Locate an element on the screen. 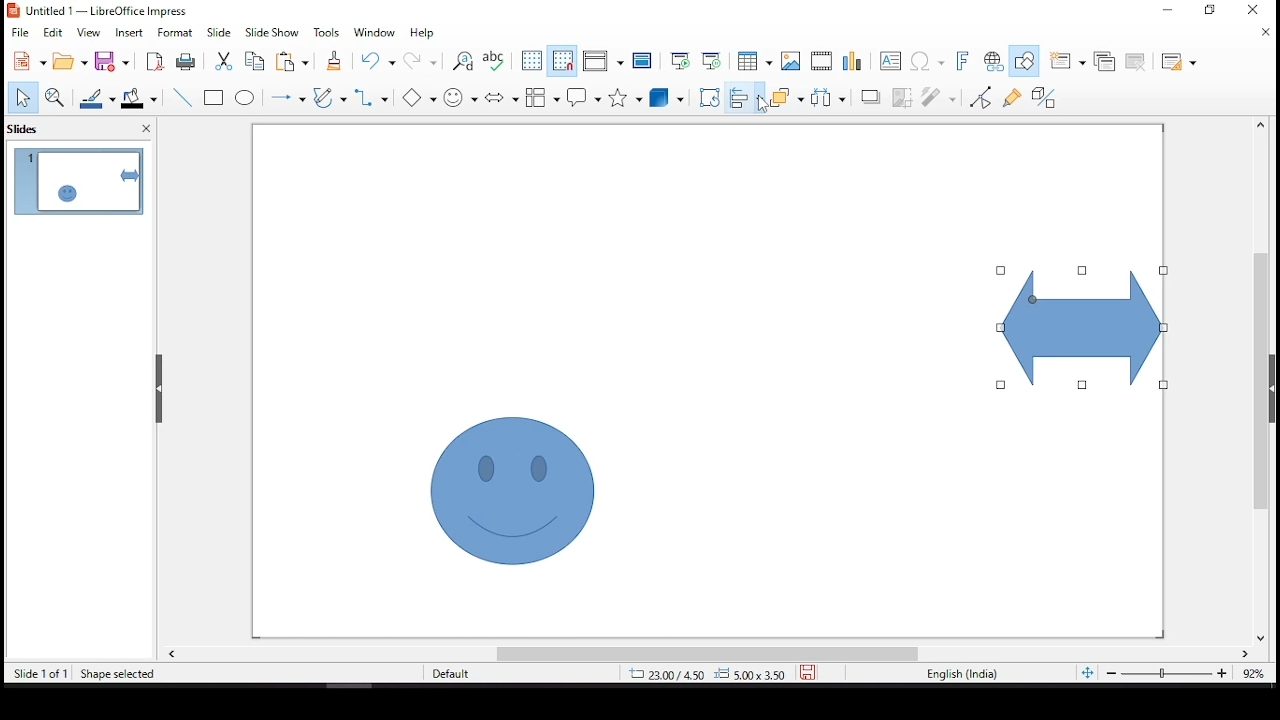 The image size is (1280, 720). scroll bar is located at coordinates (1255, 380).